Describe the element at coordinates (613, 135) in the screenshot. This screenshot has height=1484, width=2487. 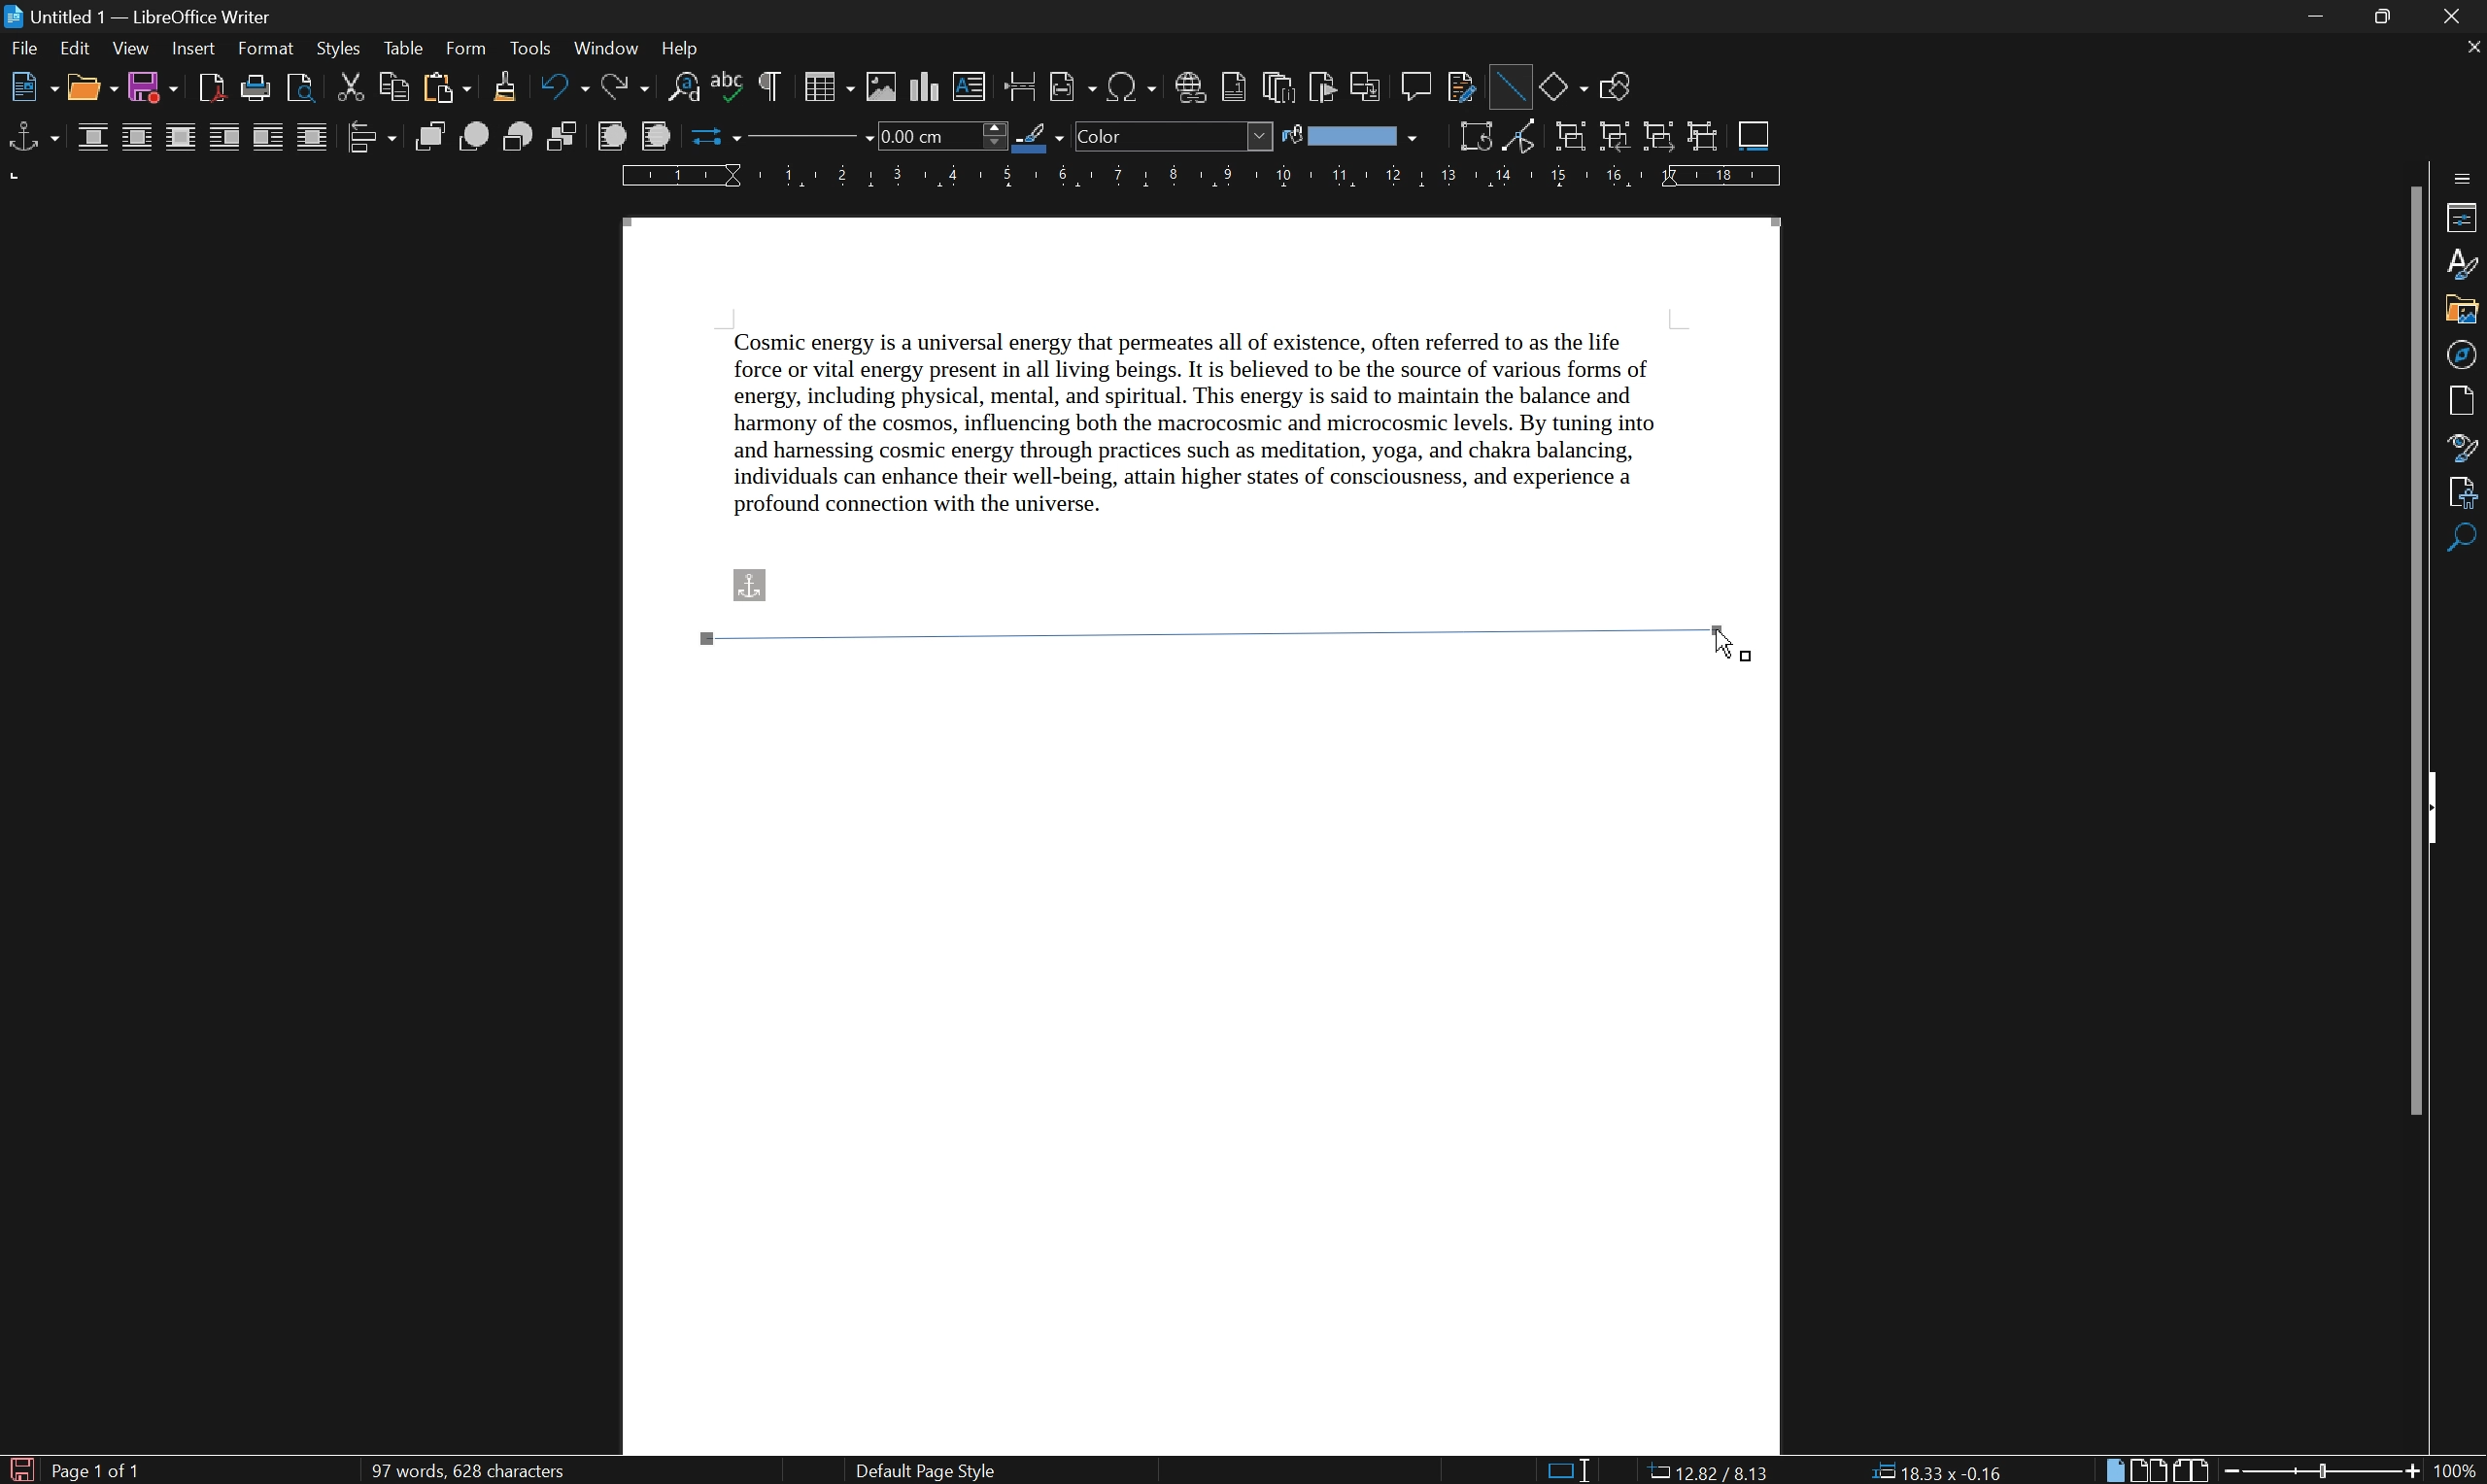
I see `to foreground` at that location.